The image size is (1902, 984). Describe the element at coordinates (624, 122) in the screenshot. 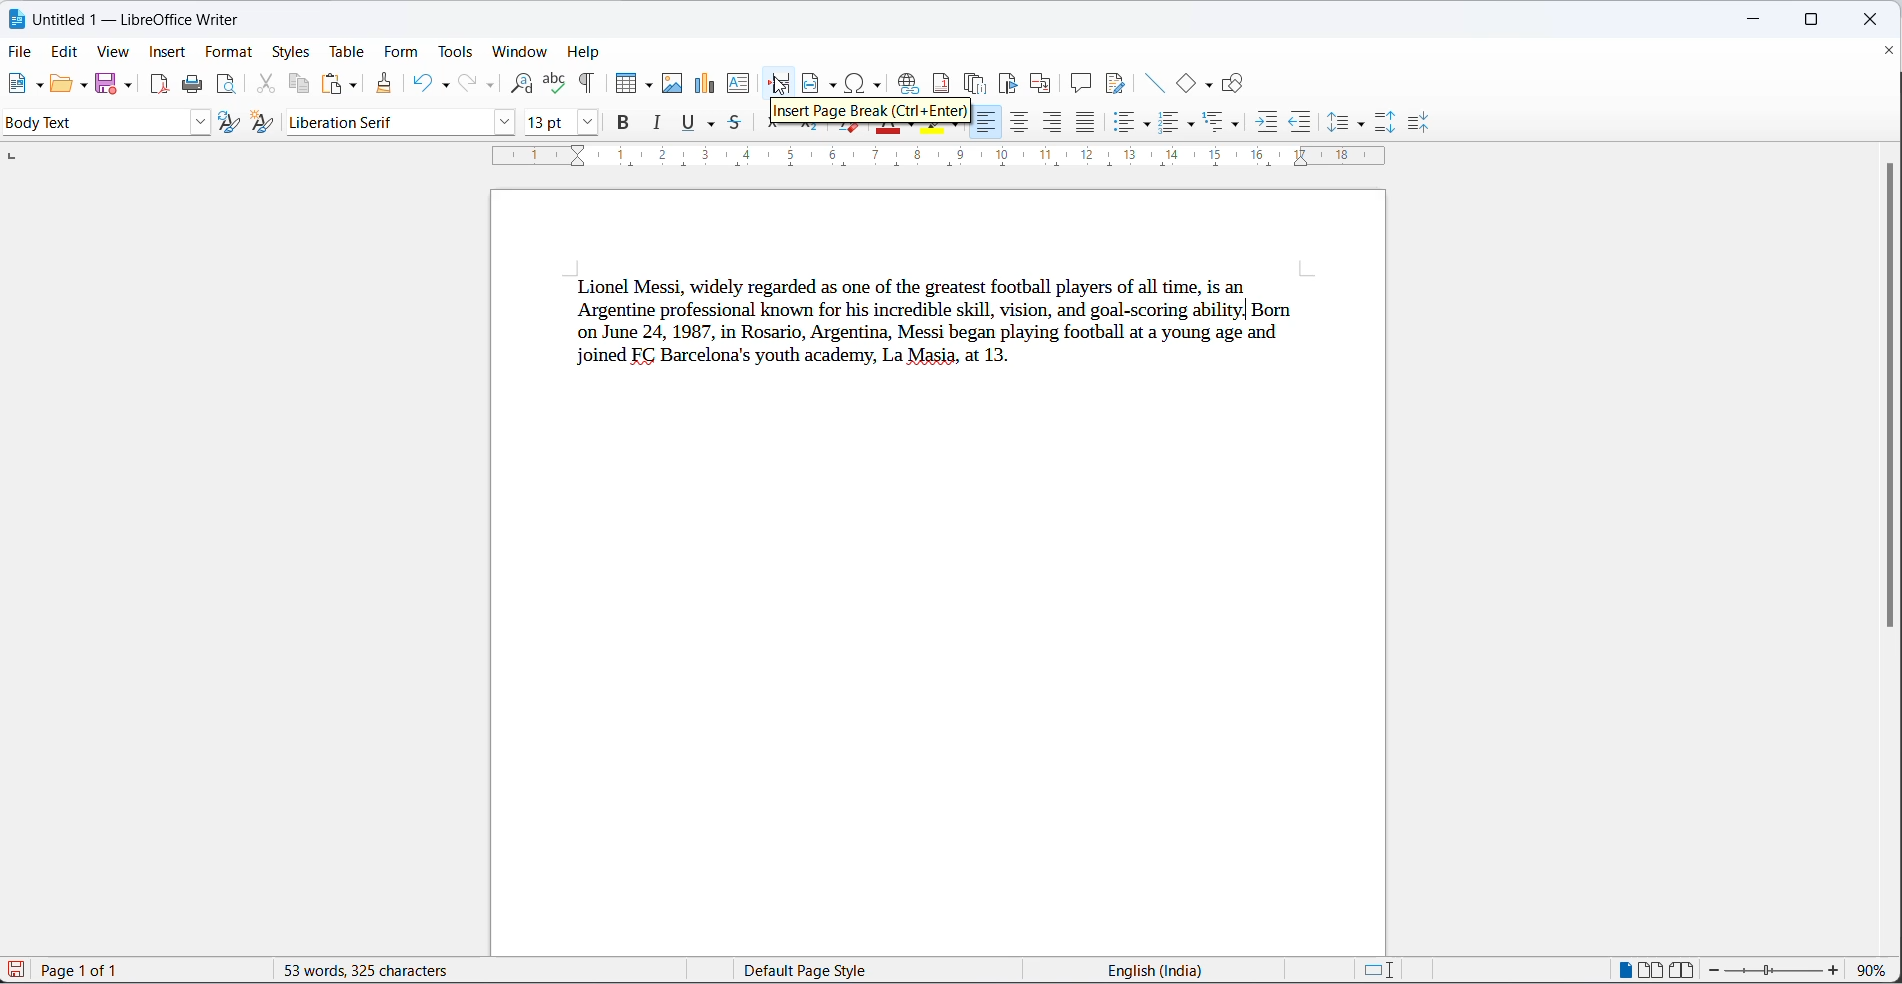

I see `bold` at that location.